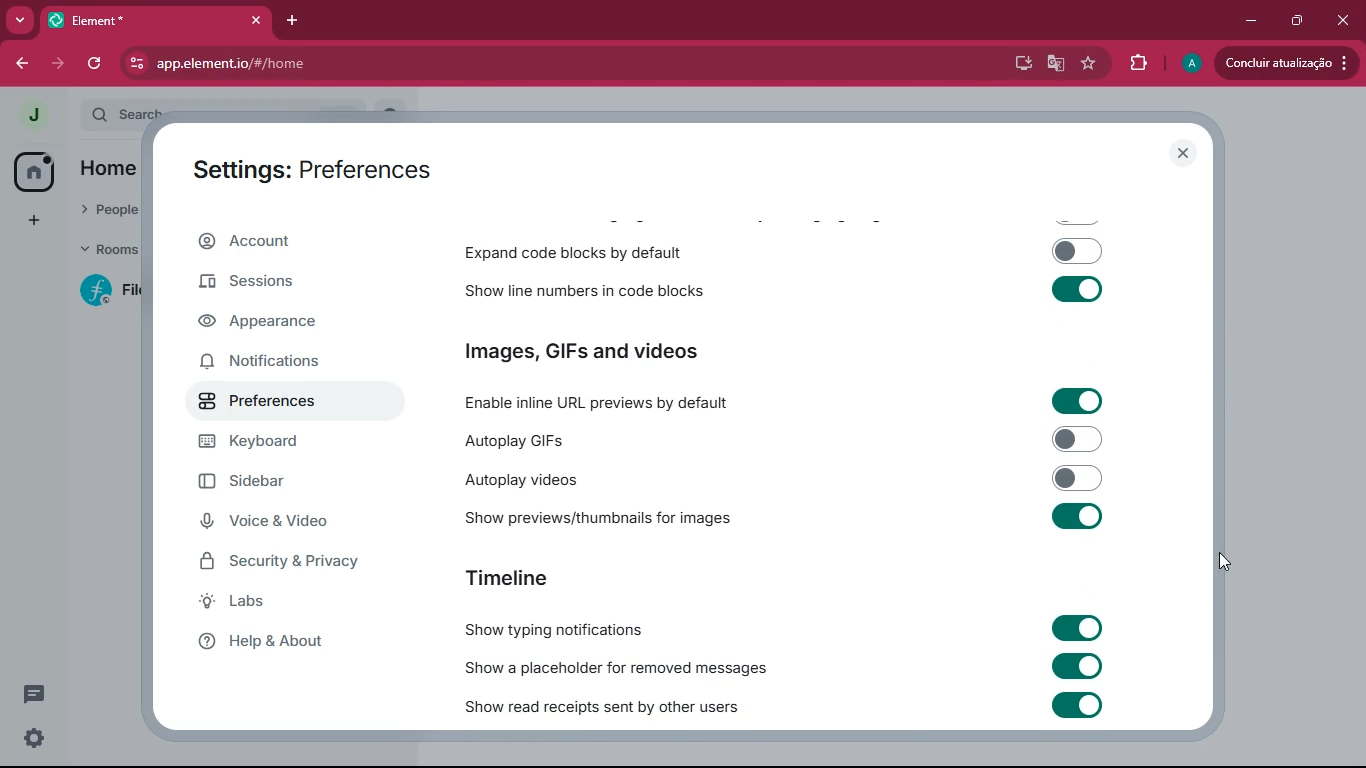 The height and width of the screenshot is (768, 1366). I want to click on images, GIFs and videos, so click(610, 353).